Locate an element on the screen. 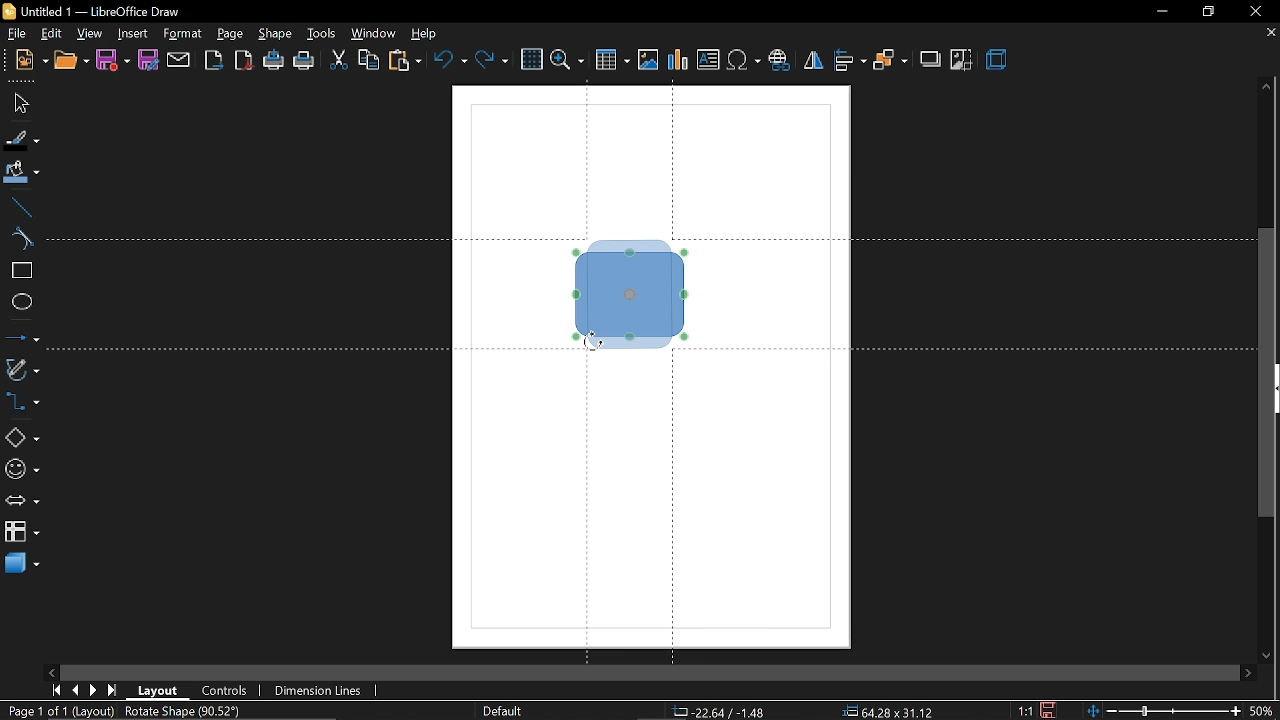 The width and height of the screenshot is (1280, 720). print directly is located at coordinates (272, 59).